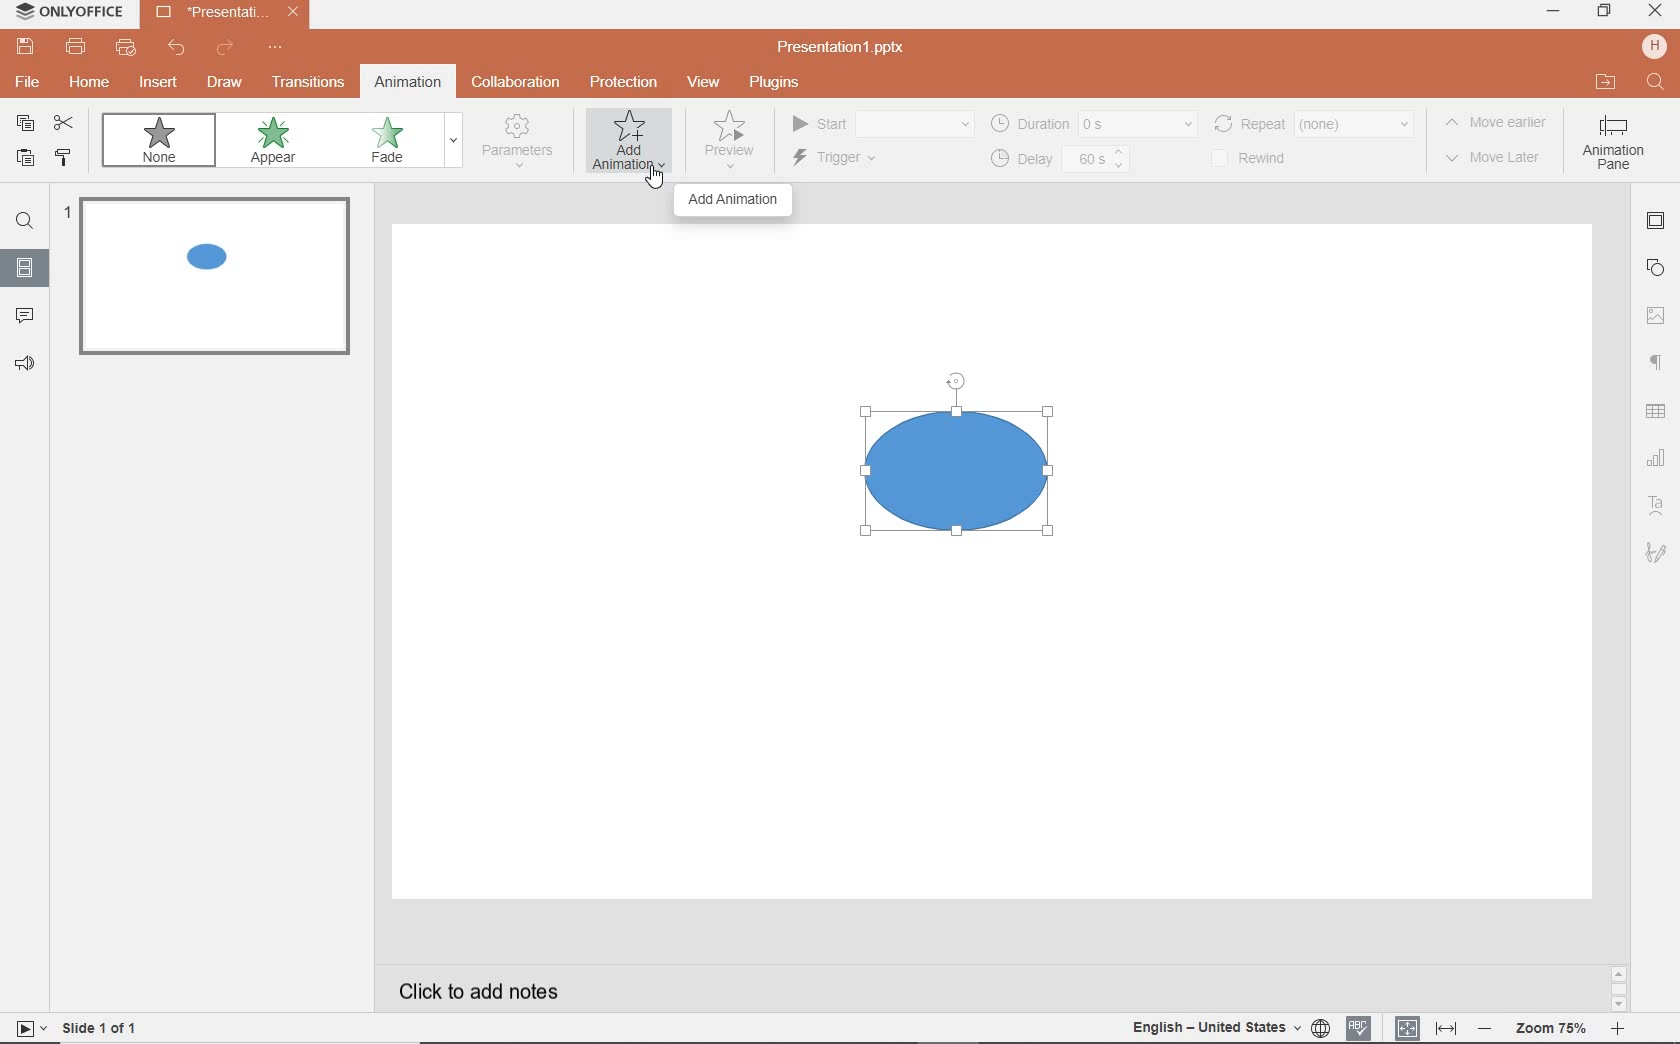 The width and height of the screenshot is (1680, 1044). Describe the element at coordinates (1408, 1024) in the screenshot. I see `fit to slide` at that location.